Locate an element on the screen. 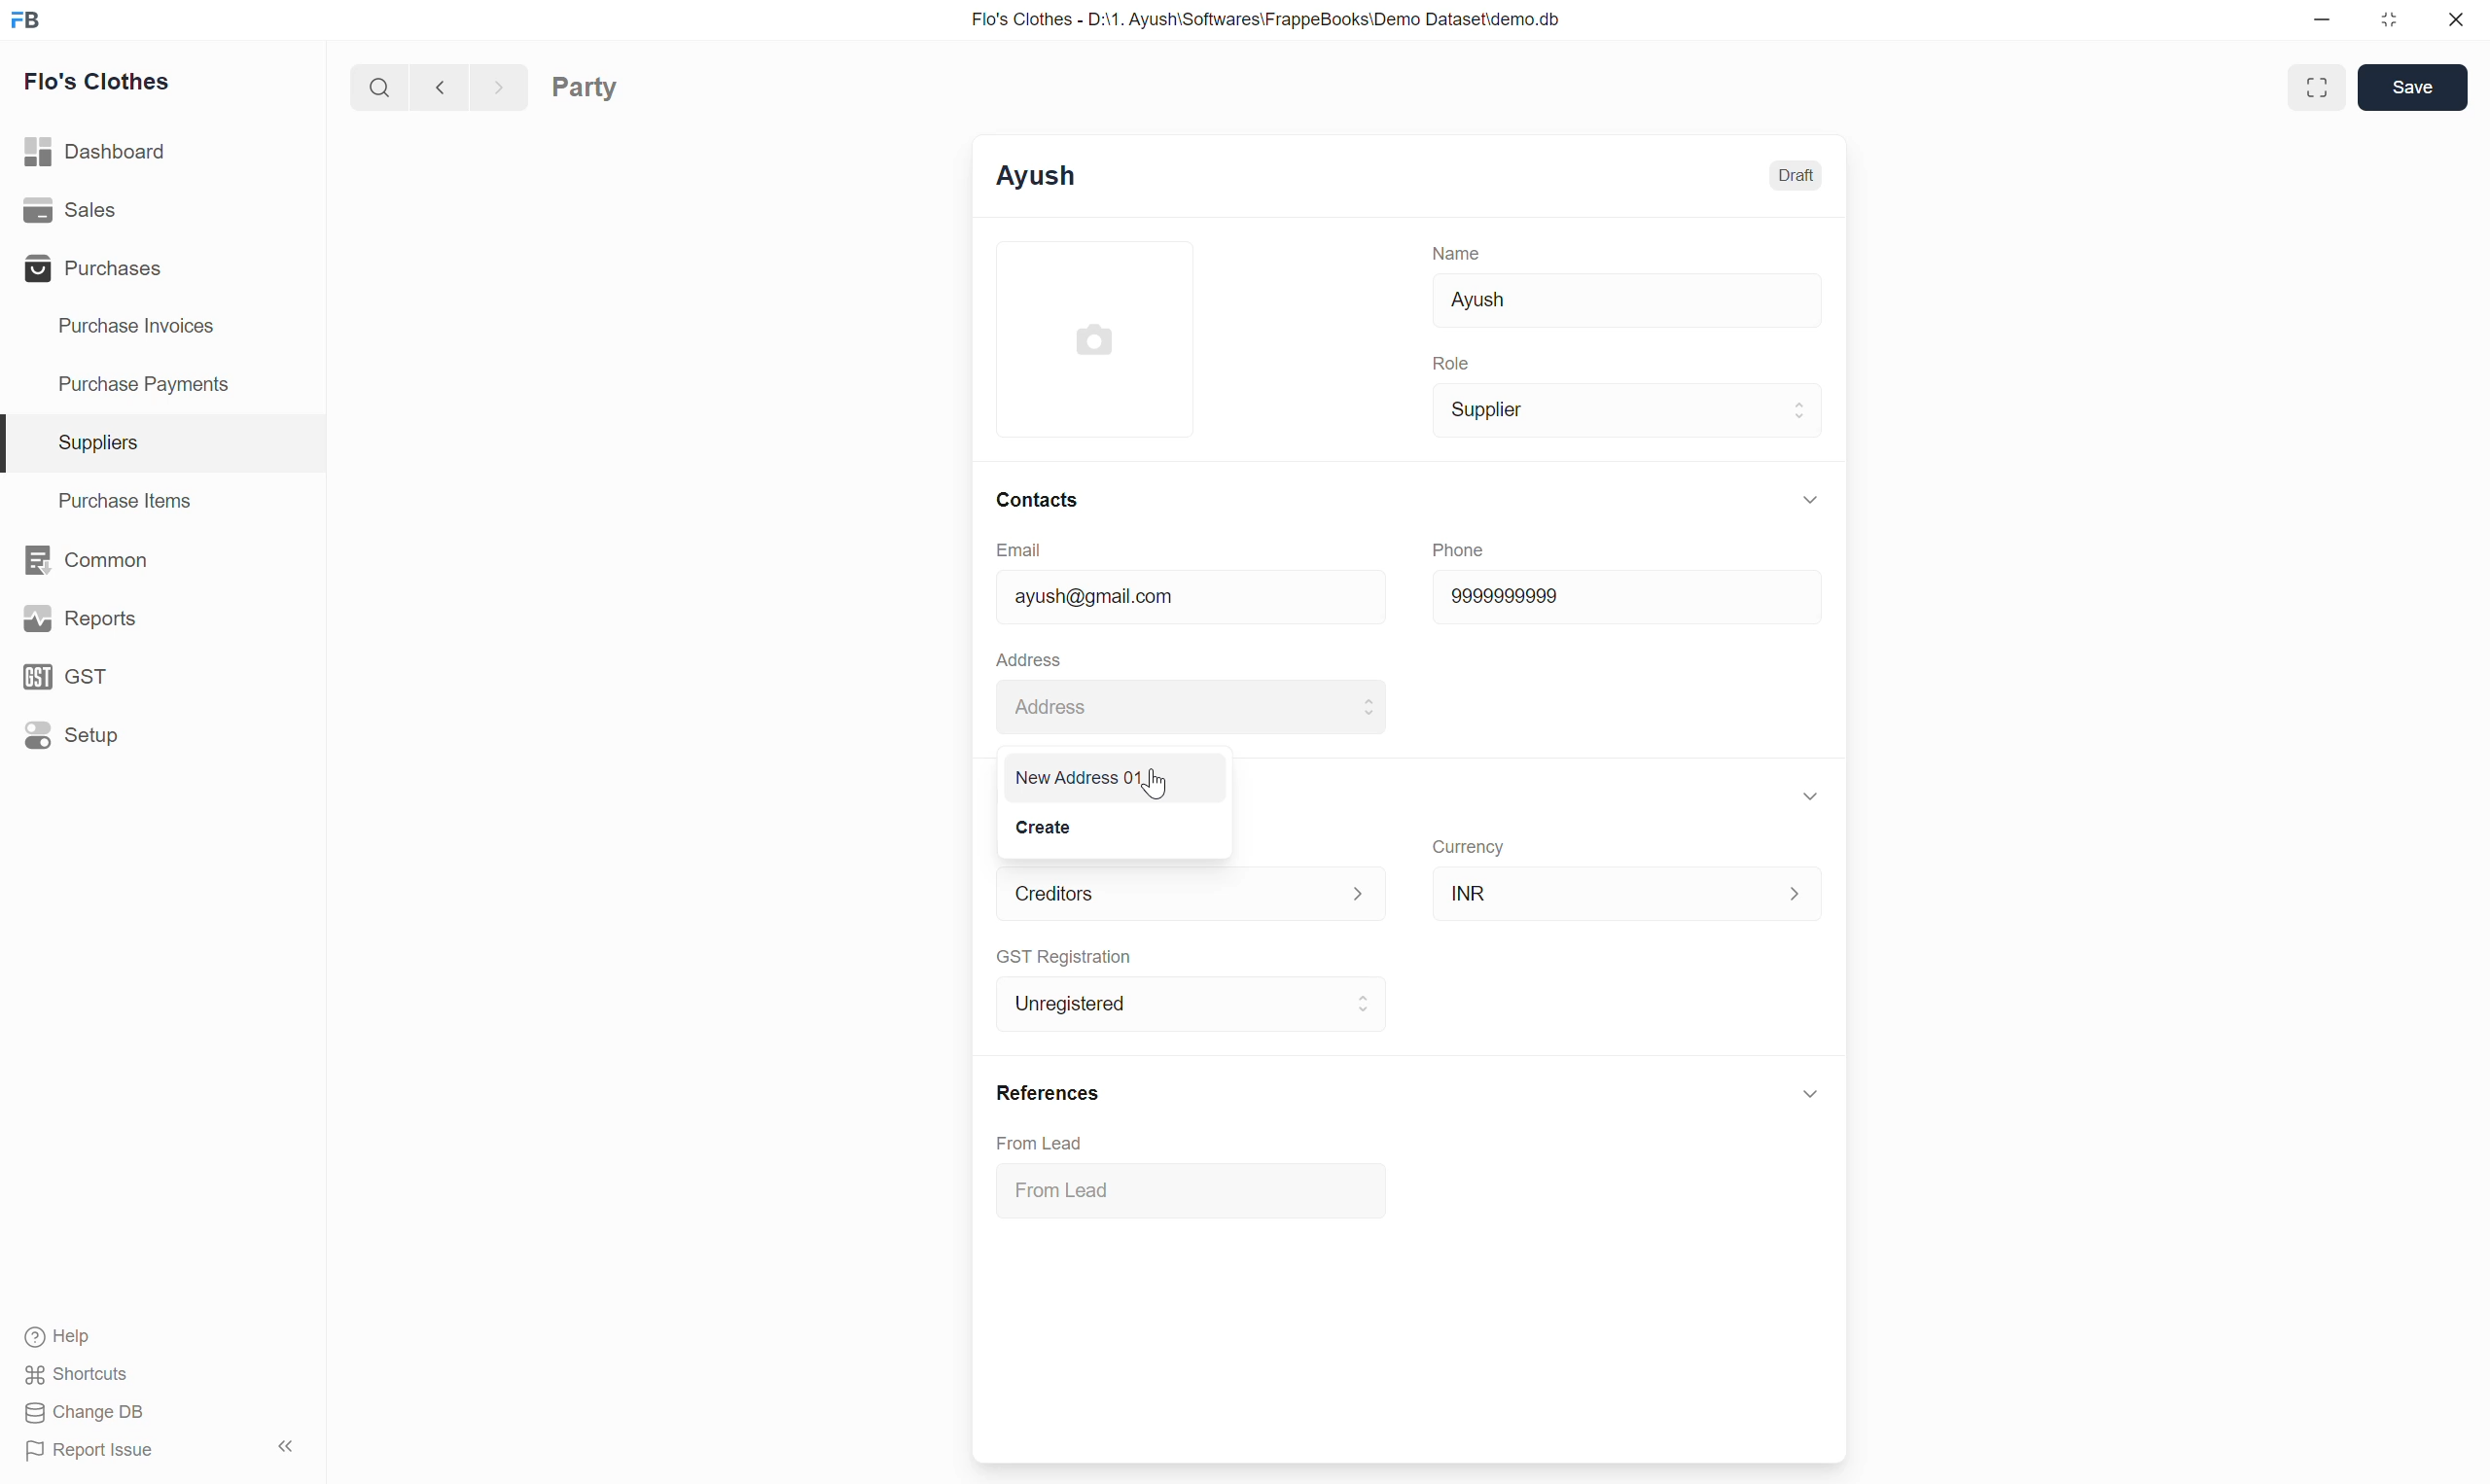 This screenshot has height=1484, width=2490. Address is located at coordinates (1029, 659).